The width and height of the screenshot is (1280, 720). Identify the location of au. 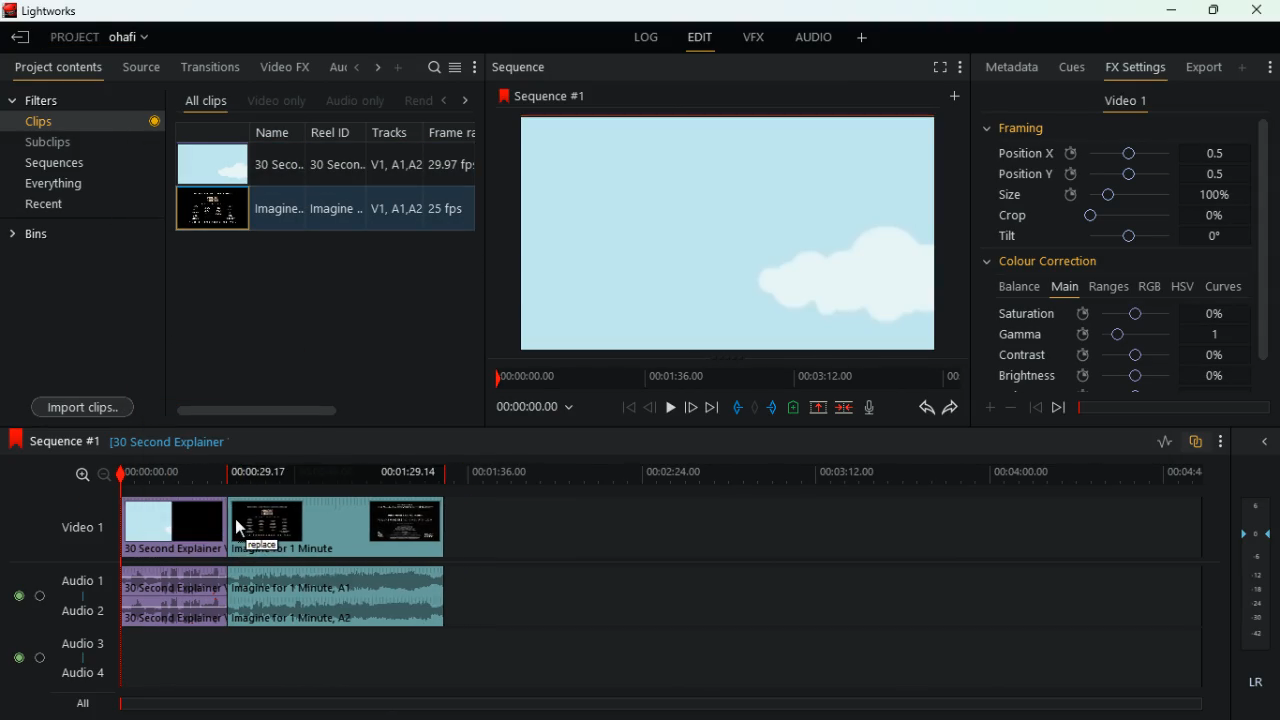
(334, 67).